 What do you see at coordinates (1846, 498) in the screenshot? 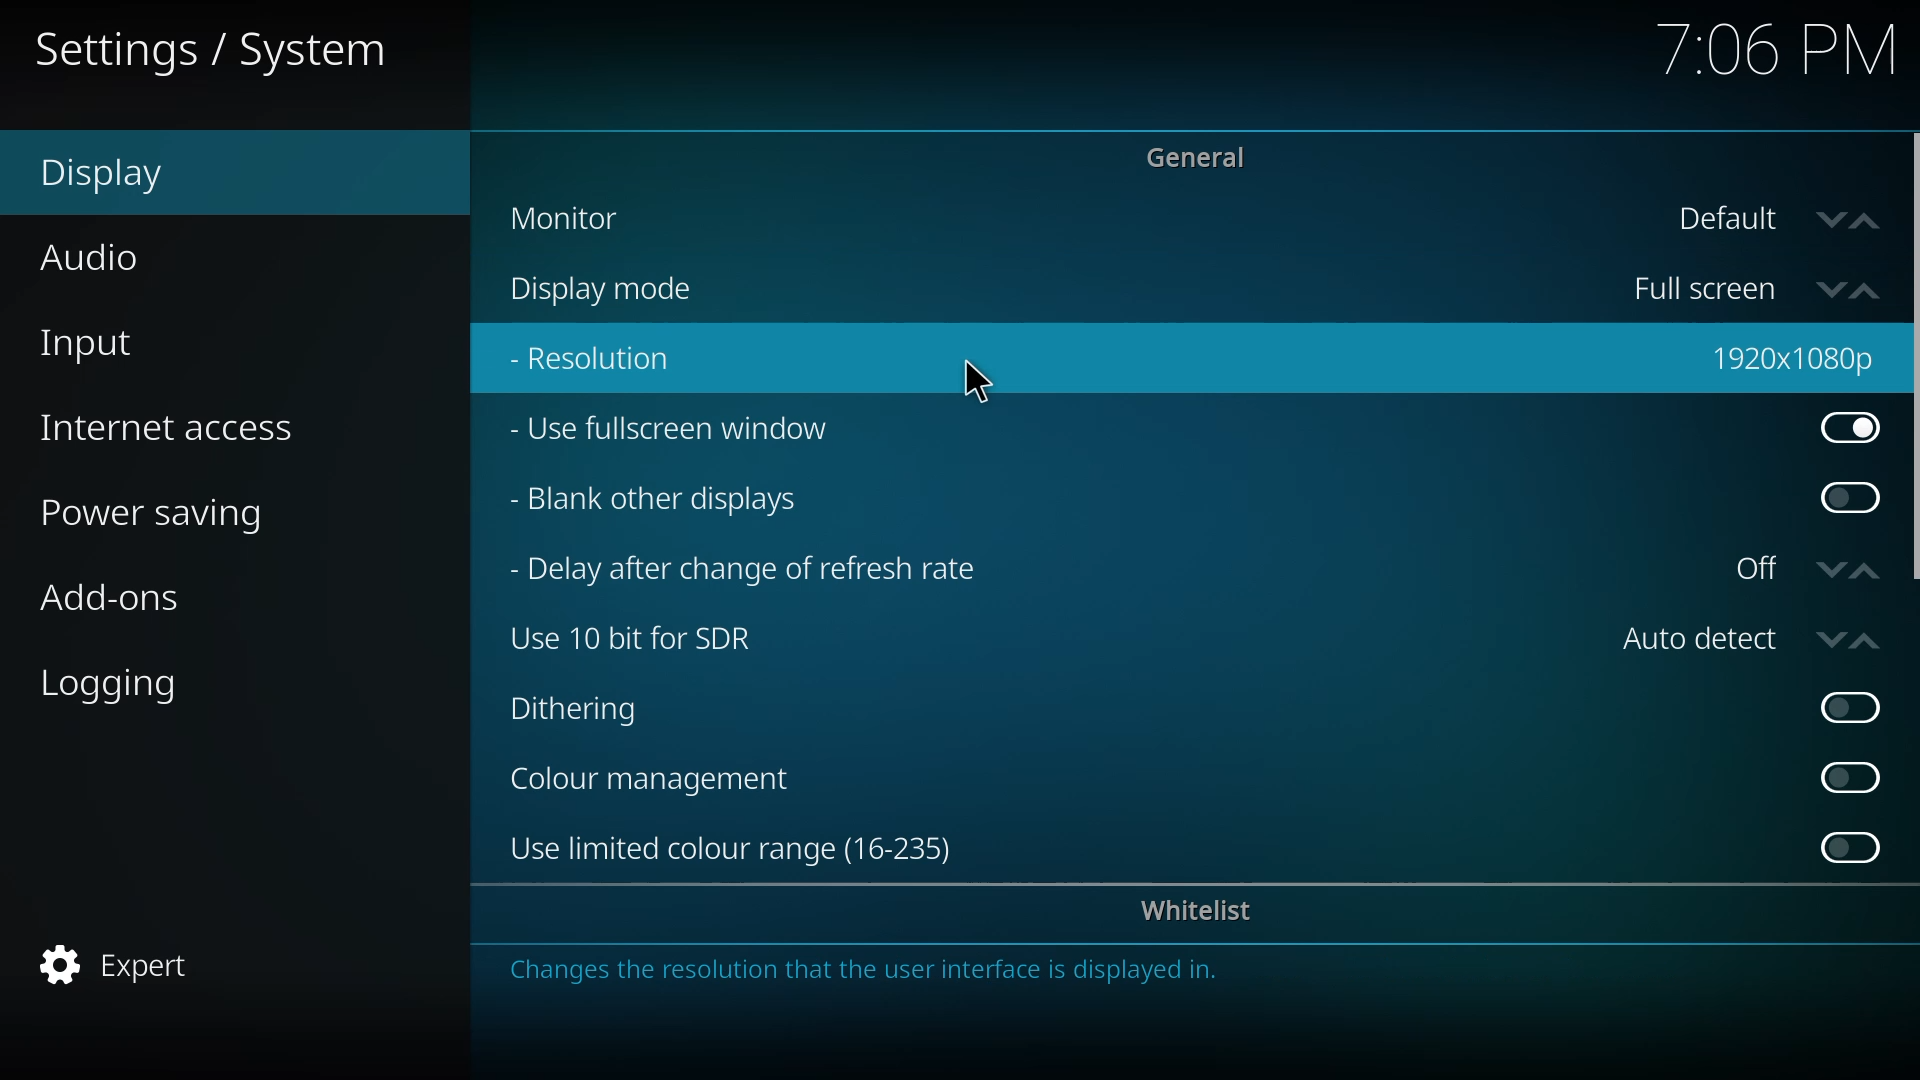
I see `enable` at bounding box center [1846, 498].